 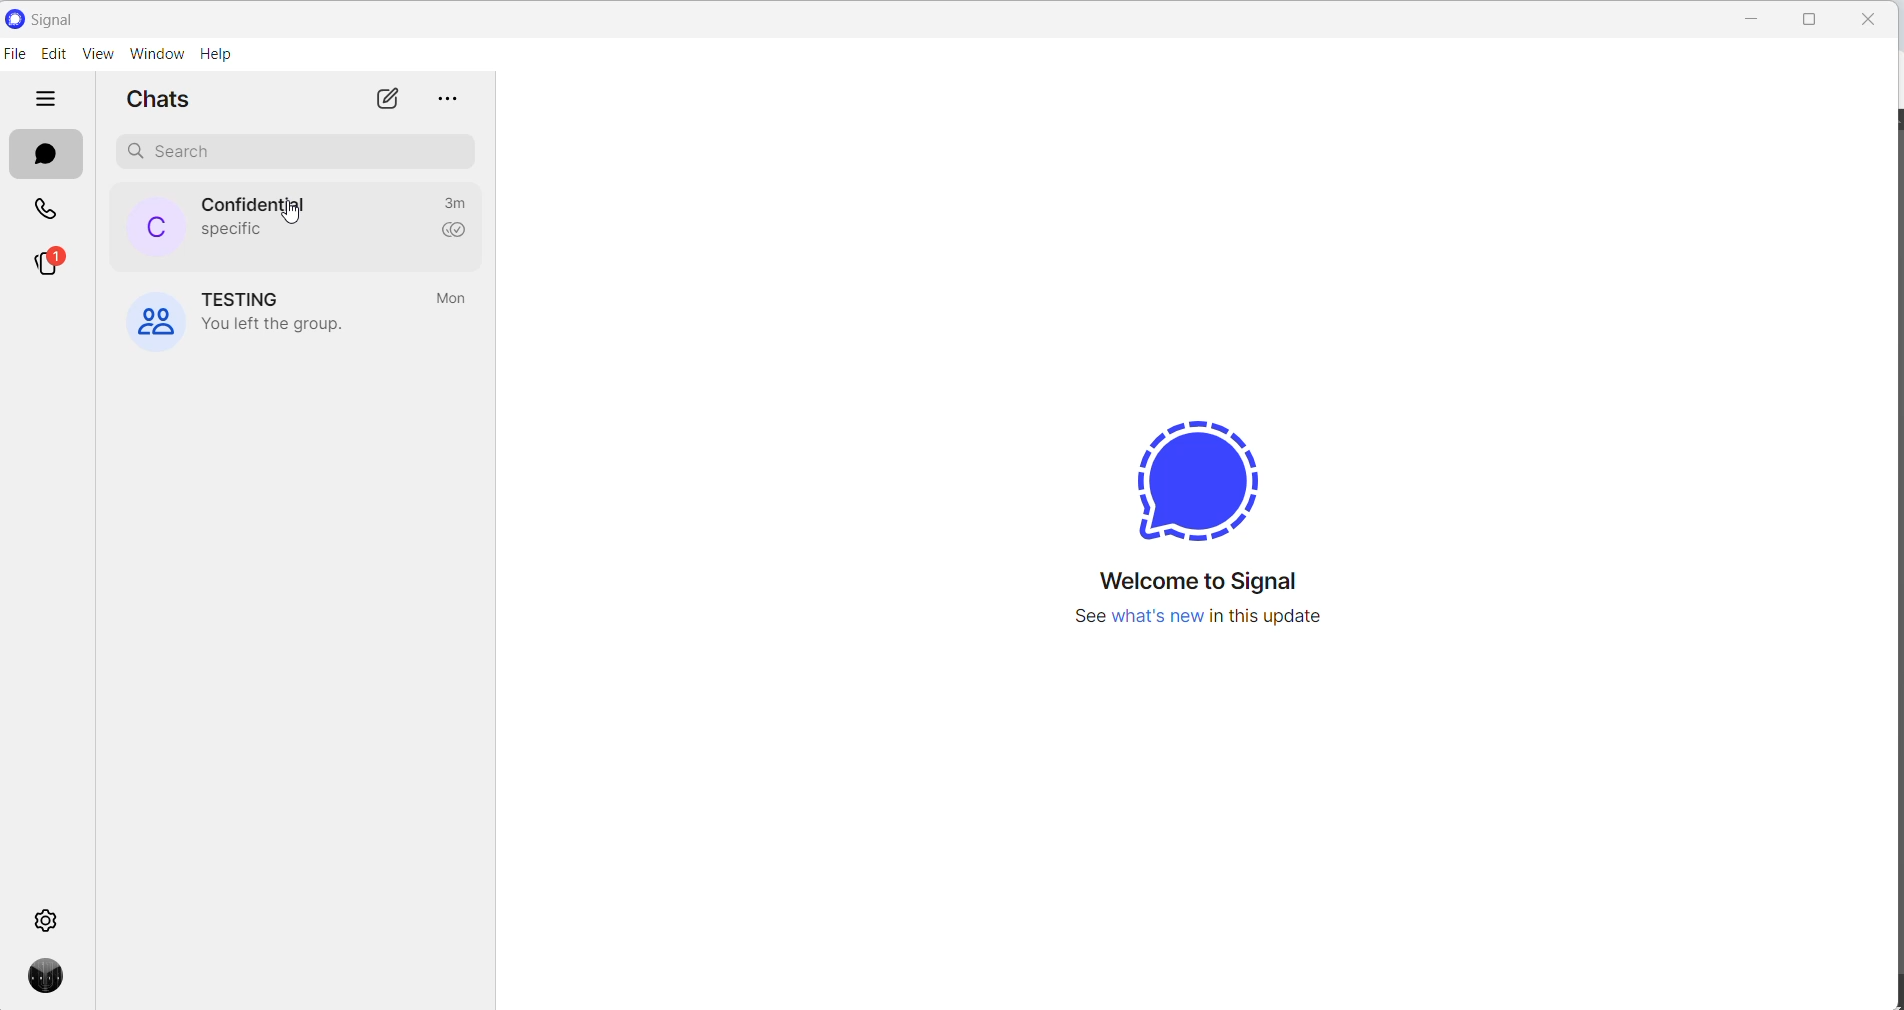 I want to click on more options, so click(x=445, y=102).